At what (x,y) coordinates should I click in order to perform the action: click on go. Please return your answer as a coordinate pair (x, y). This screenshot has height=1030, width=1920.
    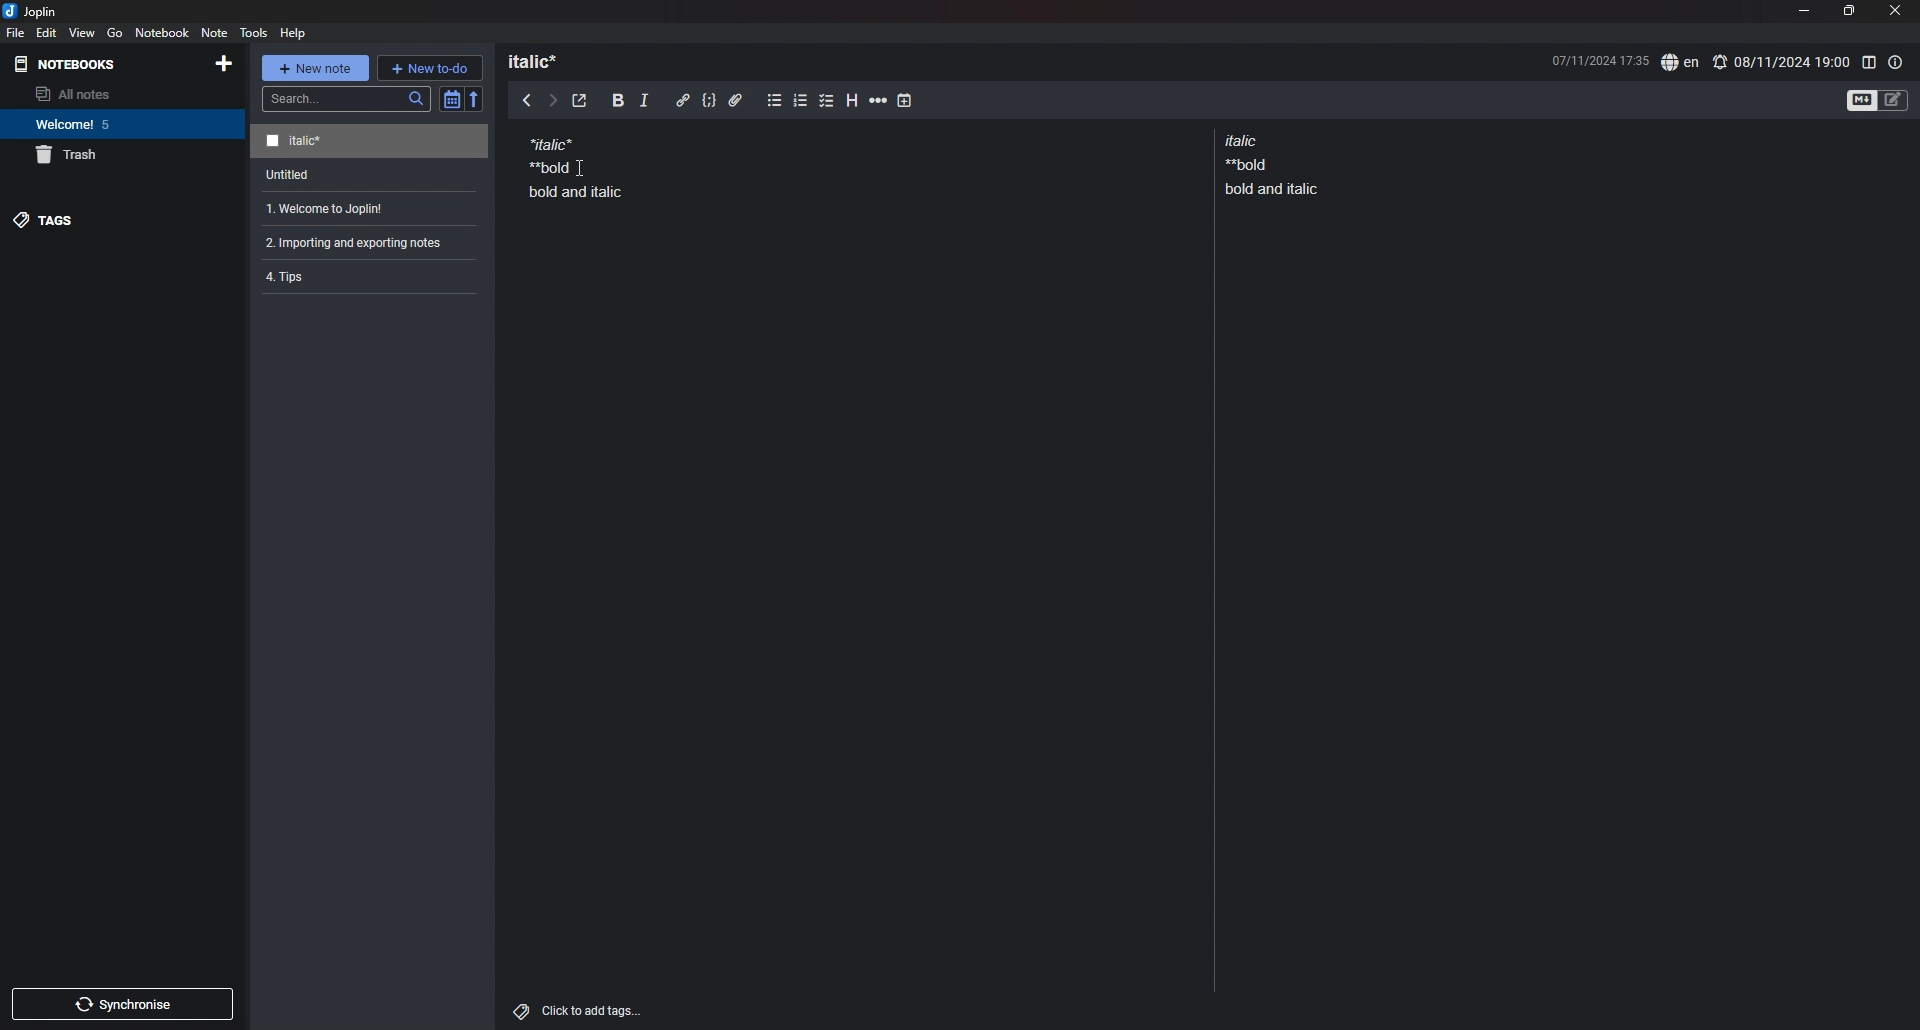
    Looking at the image, I should click on (114, 33).